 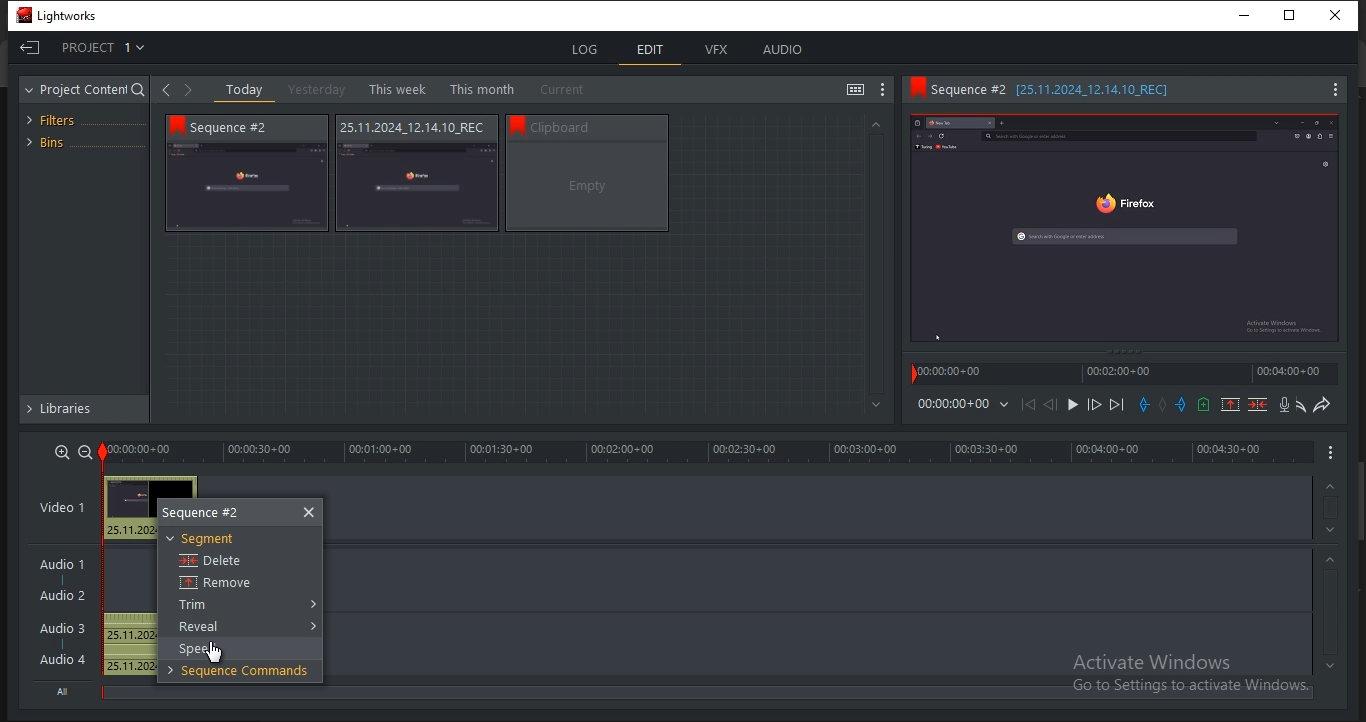 I want to click on timeline, so click(x=708, y=453).